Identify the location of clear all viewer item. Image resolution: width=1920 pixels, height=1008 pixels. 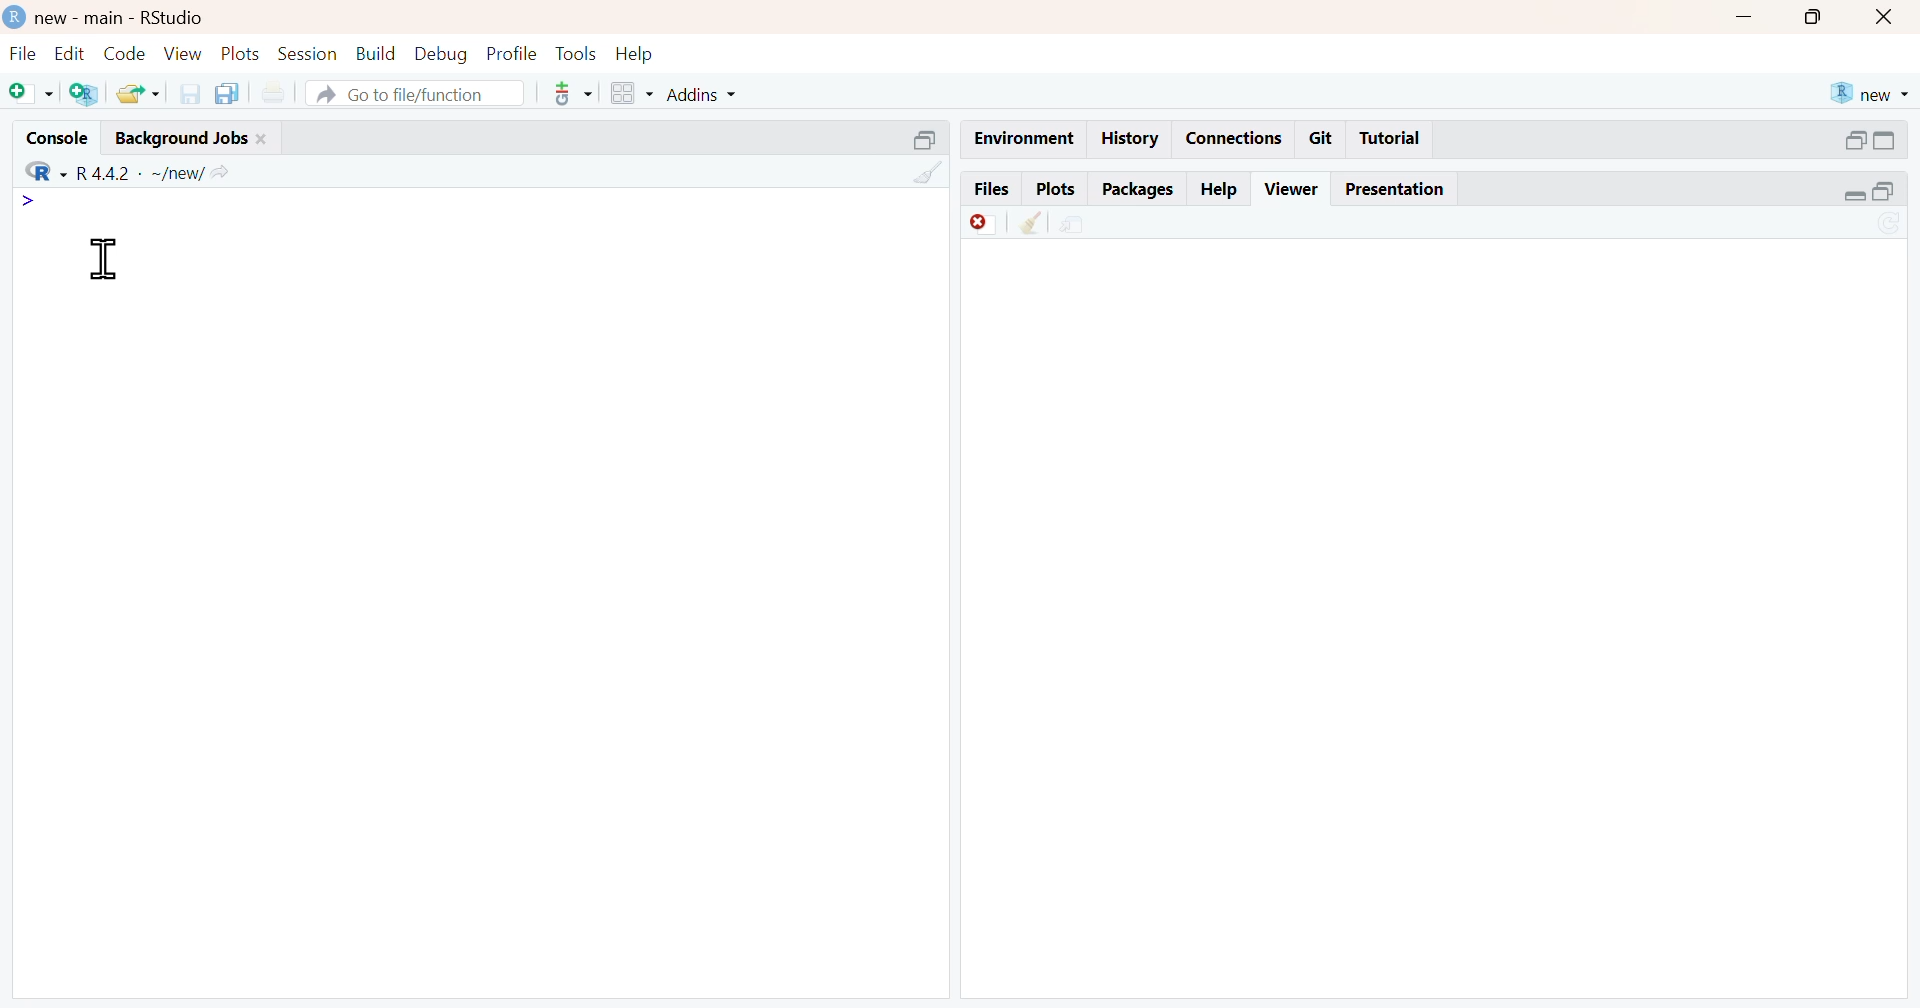
(1033, 225).